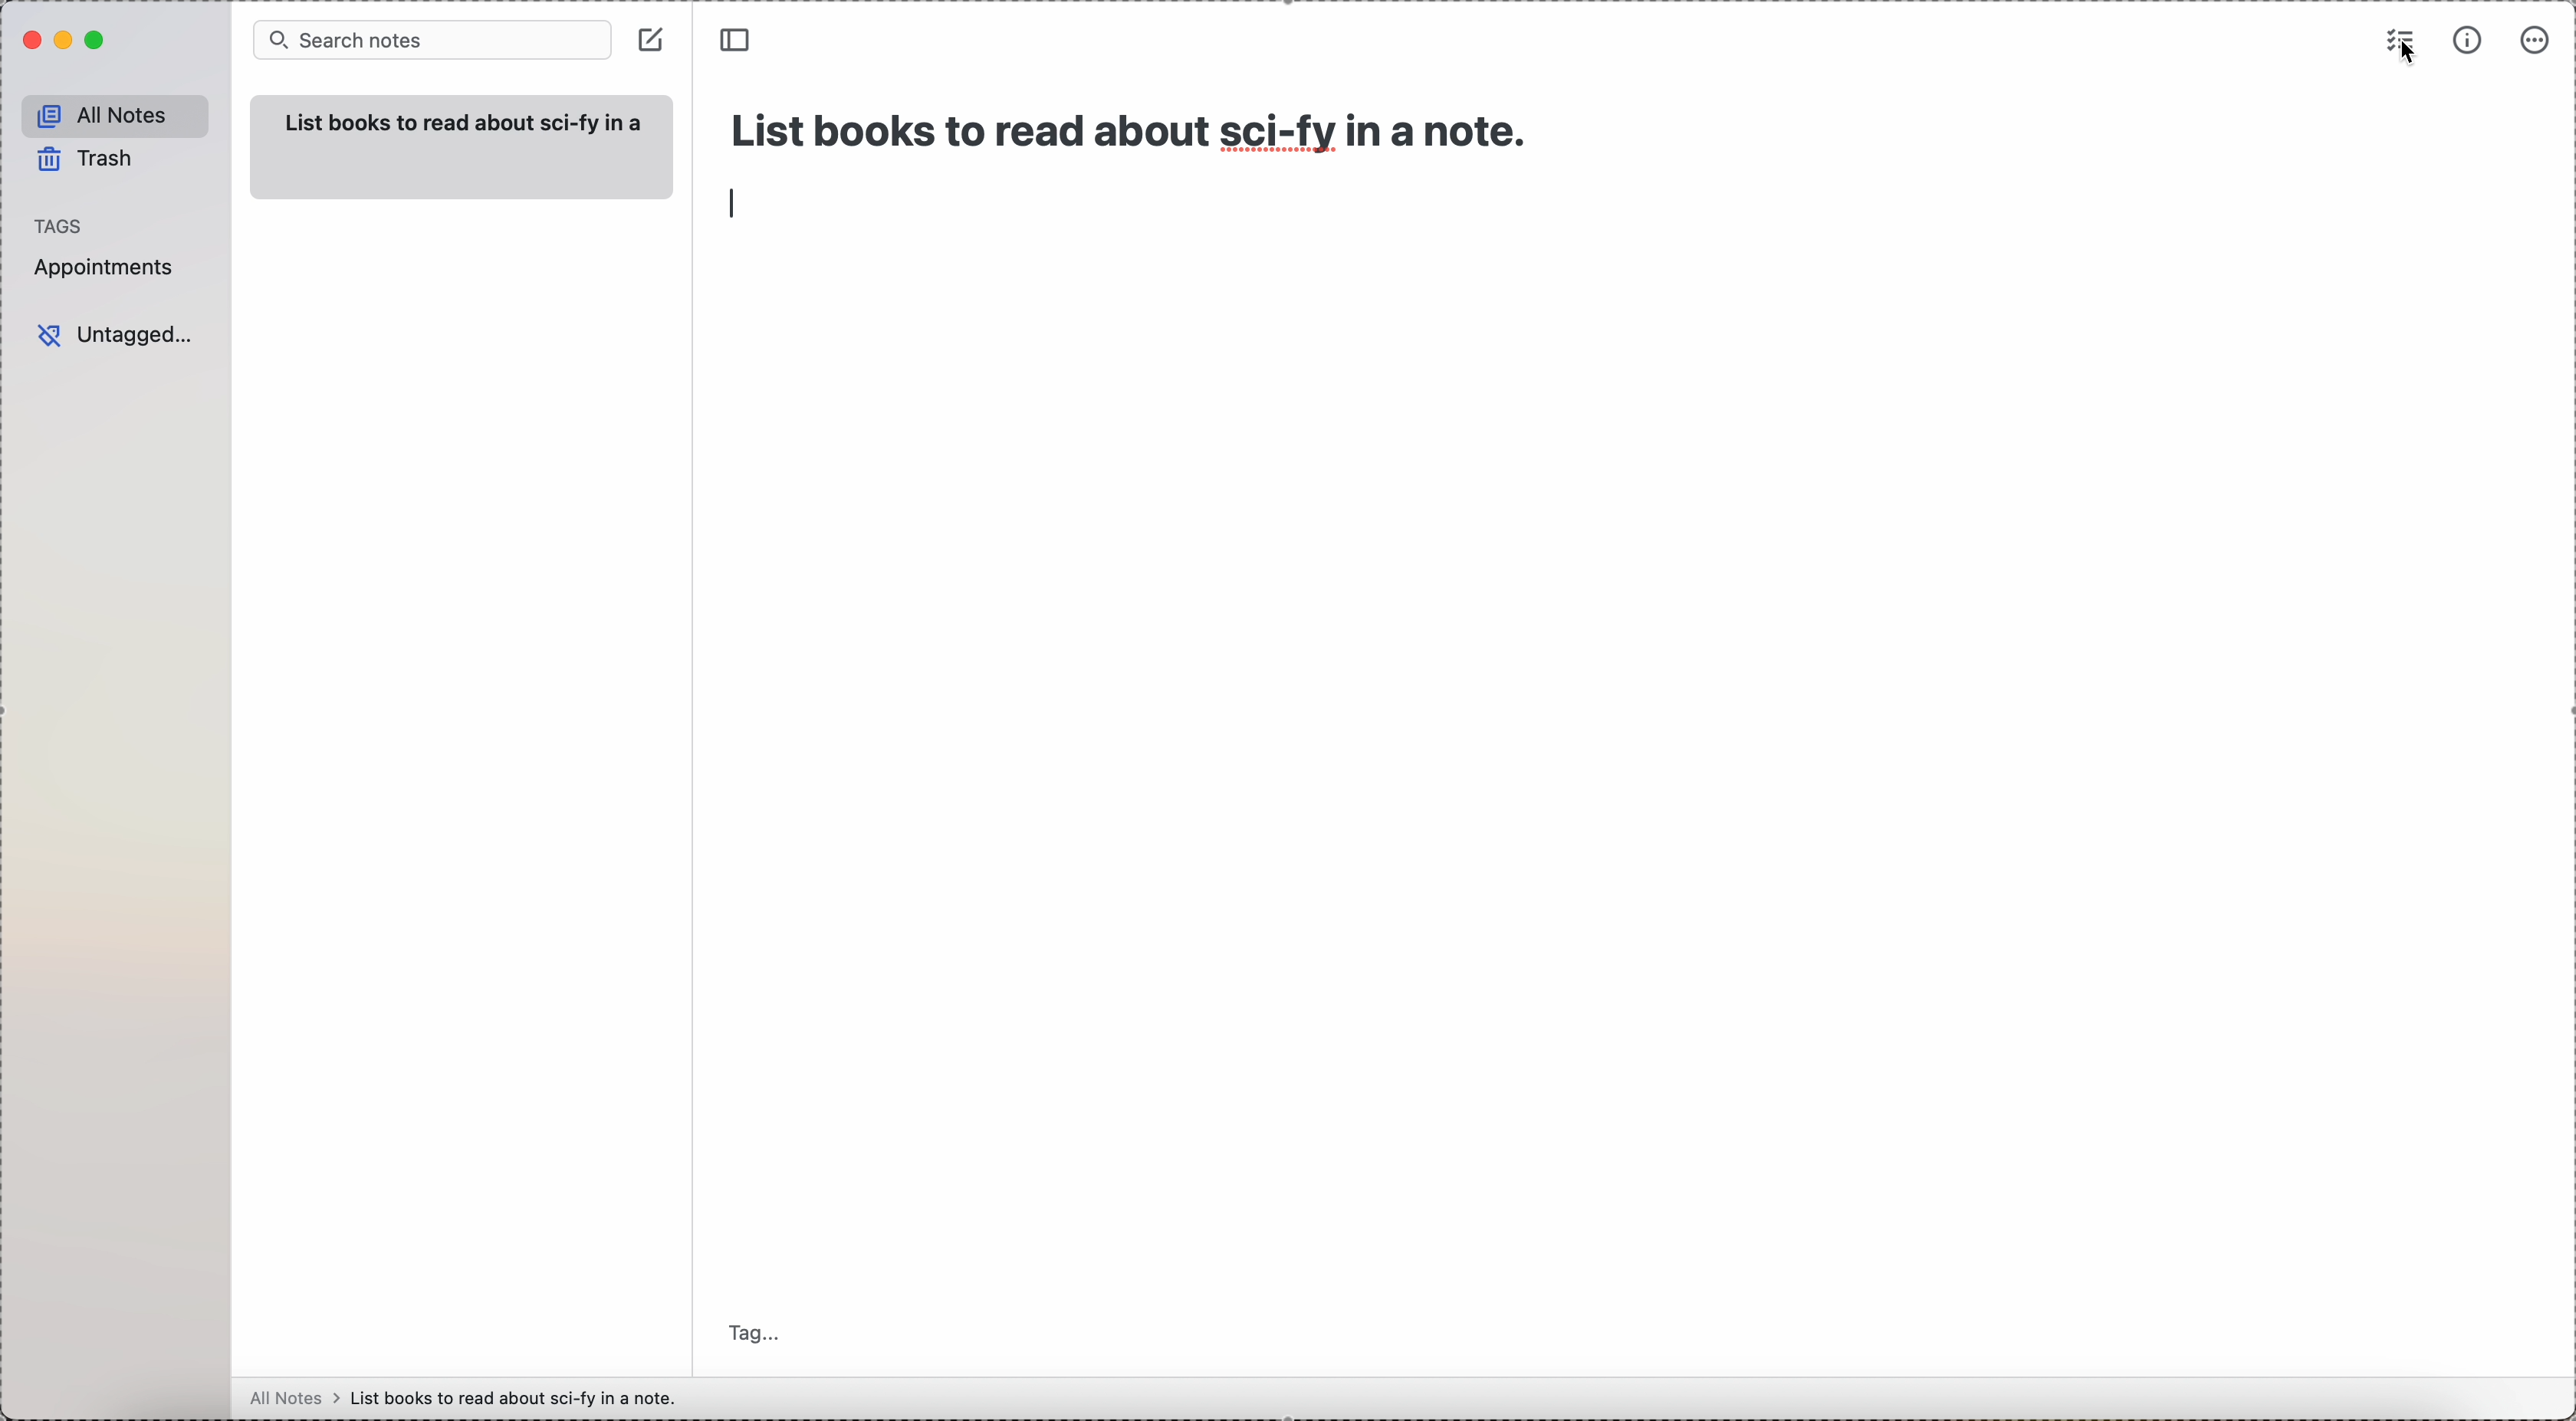 This screenshot has height=1421, width=2576. Describe the element at coordinates (2463, 41) in the screenshot. I see `metrics` at that location.